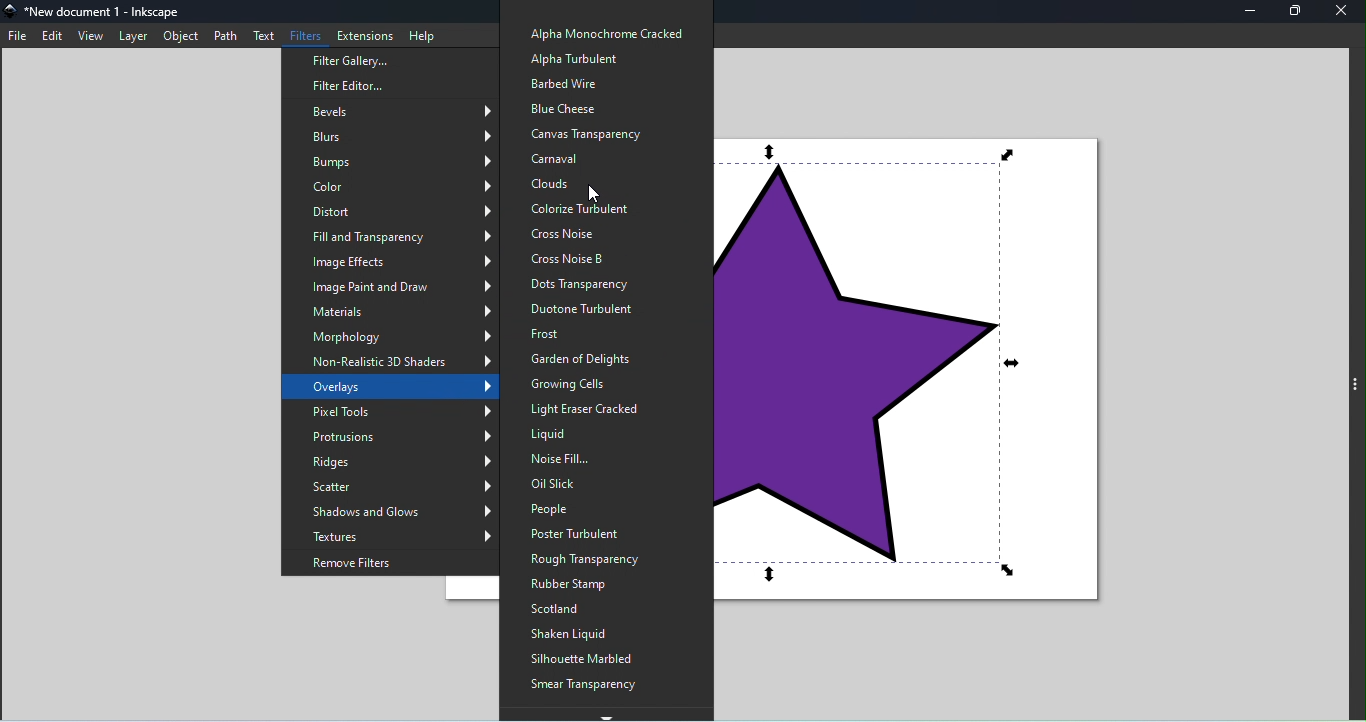  What do you see at coordinates (307, 33) in the screenshot?
I see `Filters` at bounding box center [307, 33].